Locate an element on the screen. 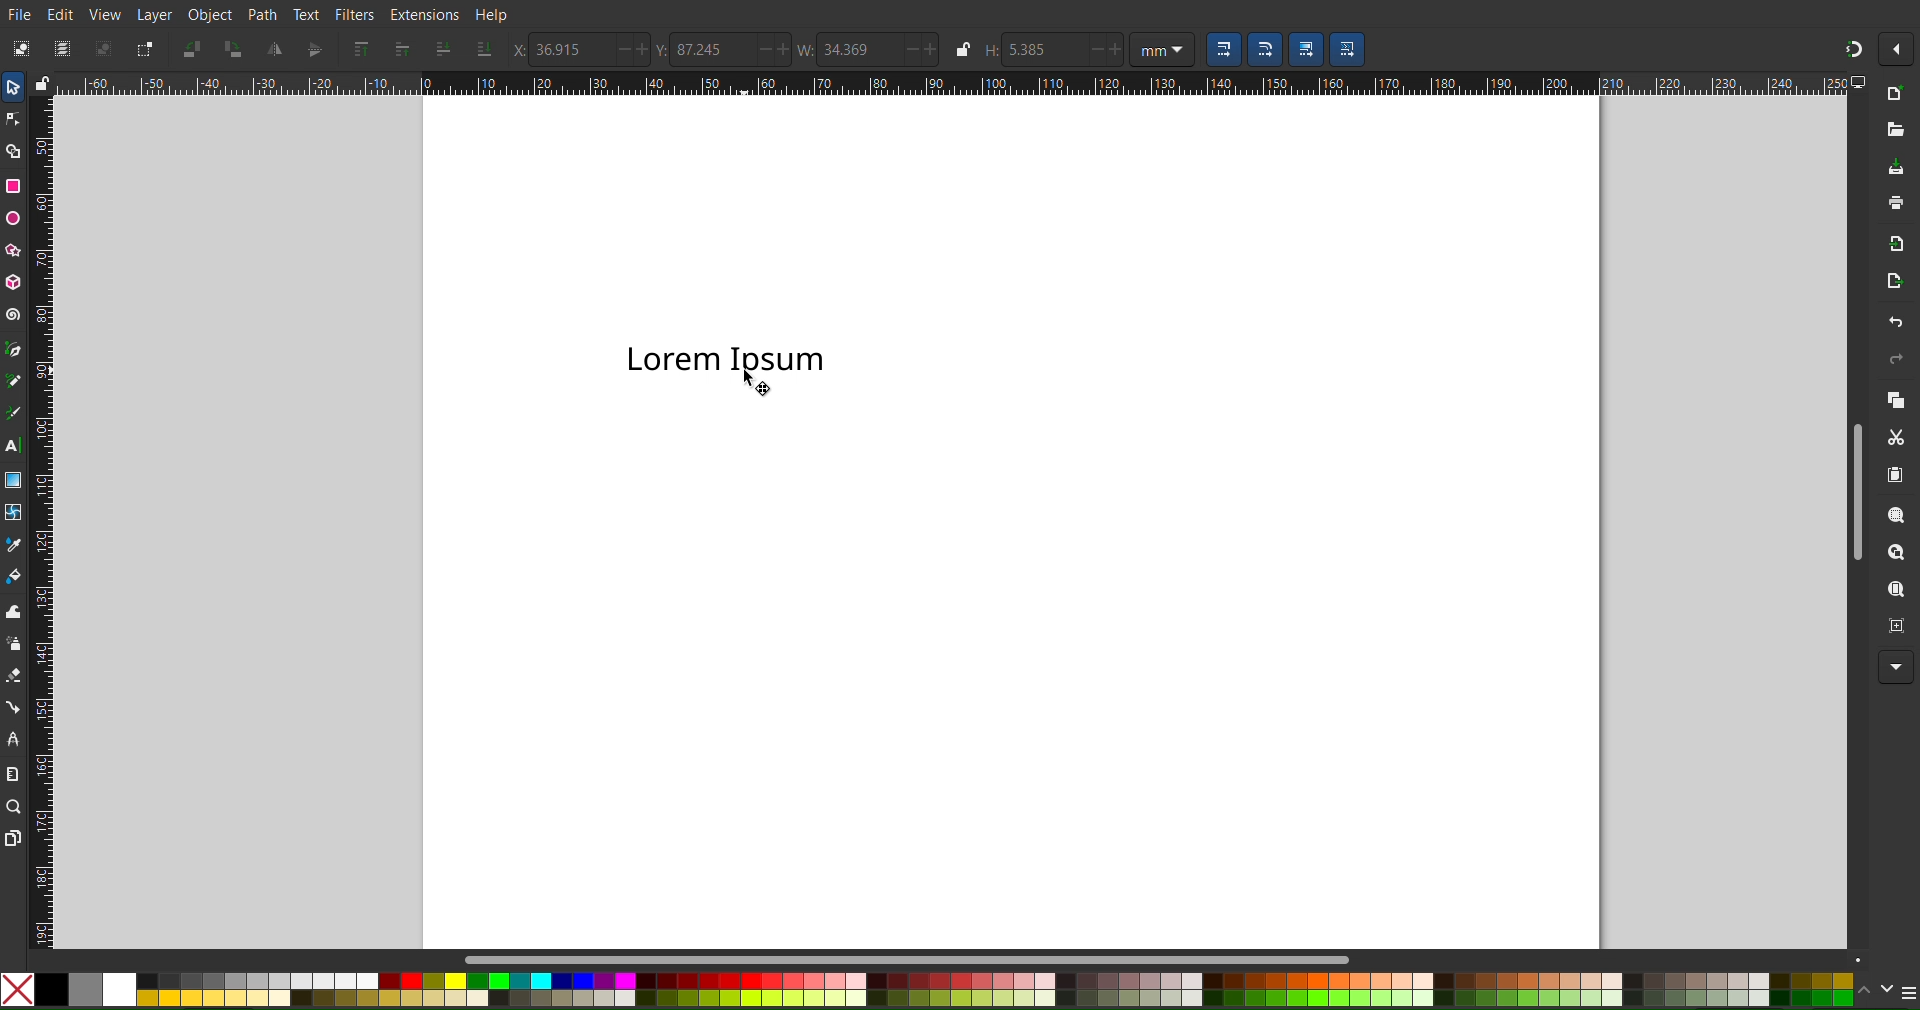  Move one level down is located at coordinates (443, 50).